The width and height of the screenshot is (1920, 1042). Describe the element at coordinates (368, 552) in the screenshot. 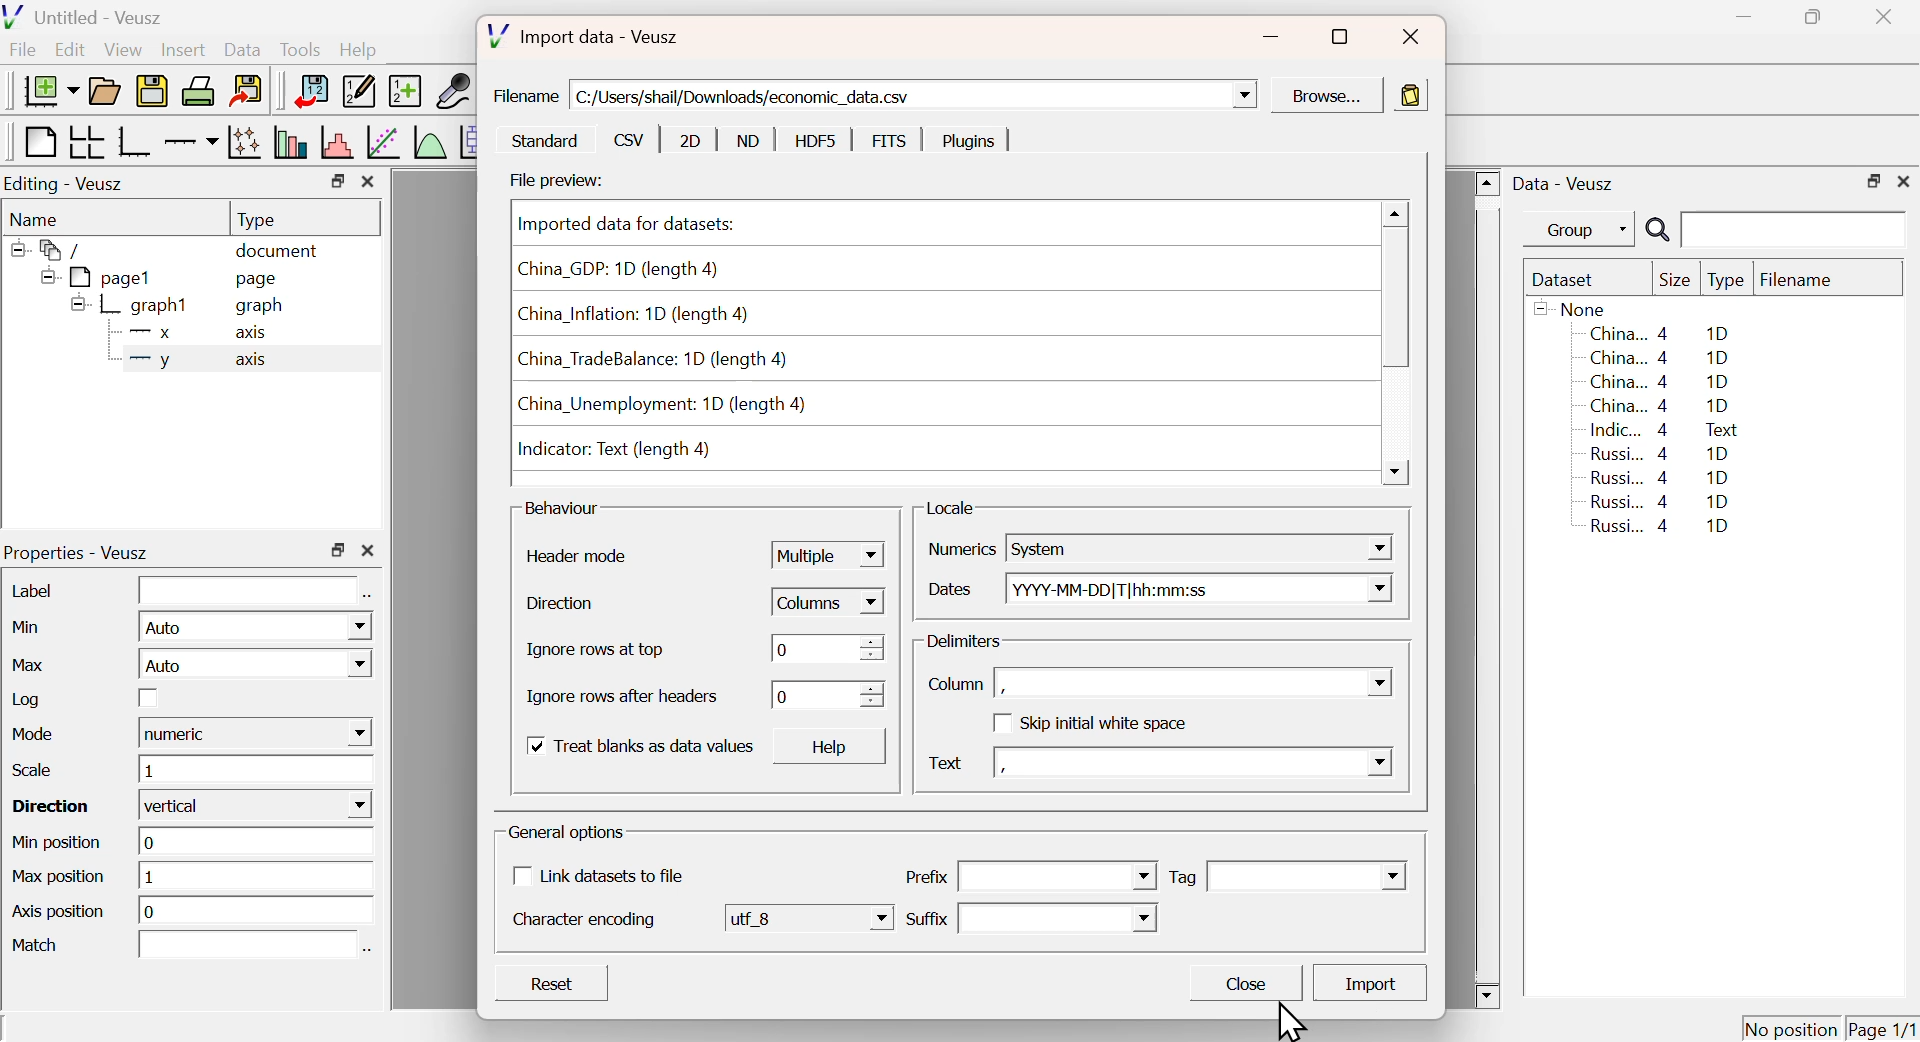

I see `Close` at that location.